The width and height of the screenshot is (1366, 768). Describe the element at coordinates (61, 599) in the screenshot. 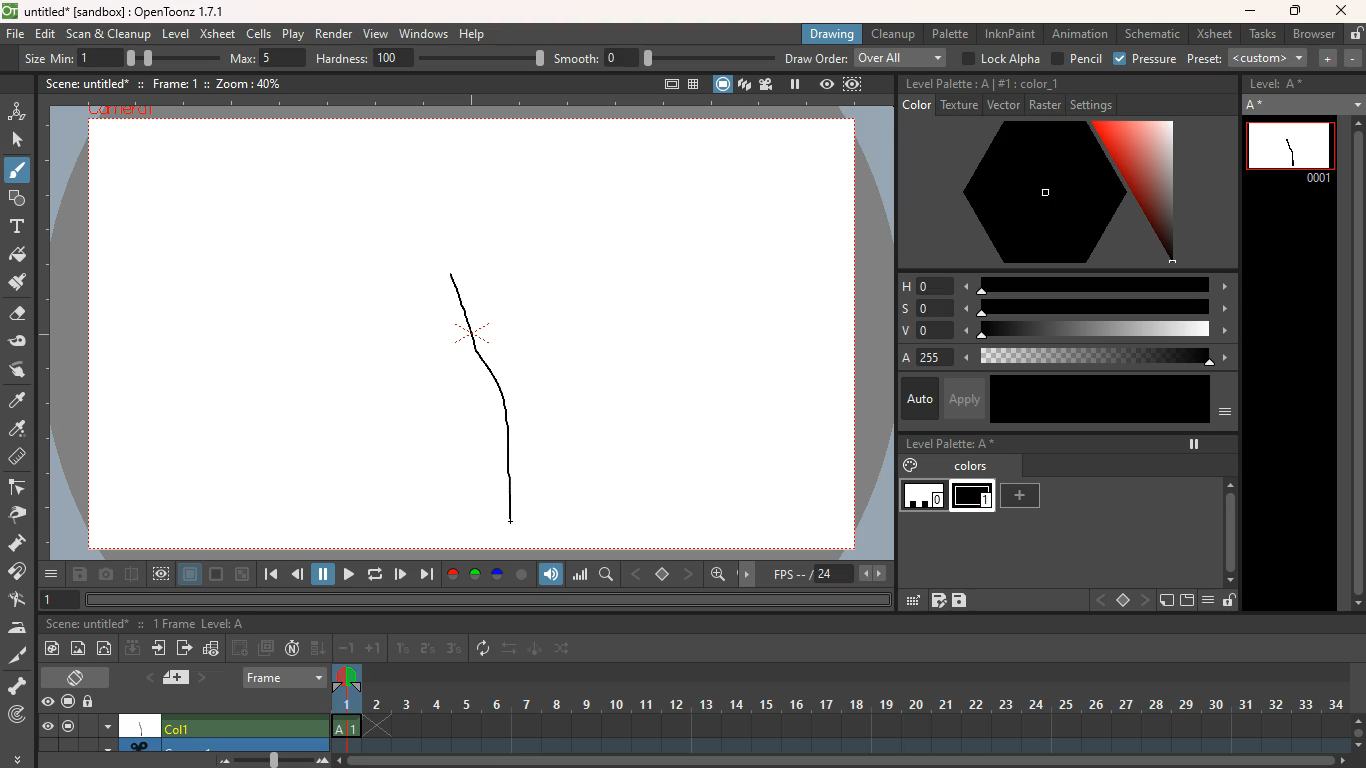

I see `1` at that location.